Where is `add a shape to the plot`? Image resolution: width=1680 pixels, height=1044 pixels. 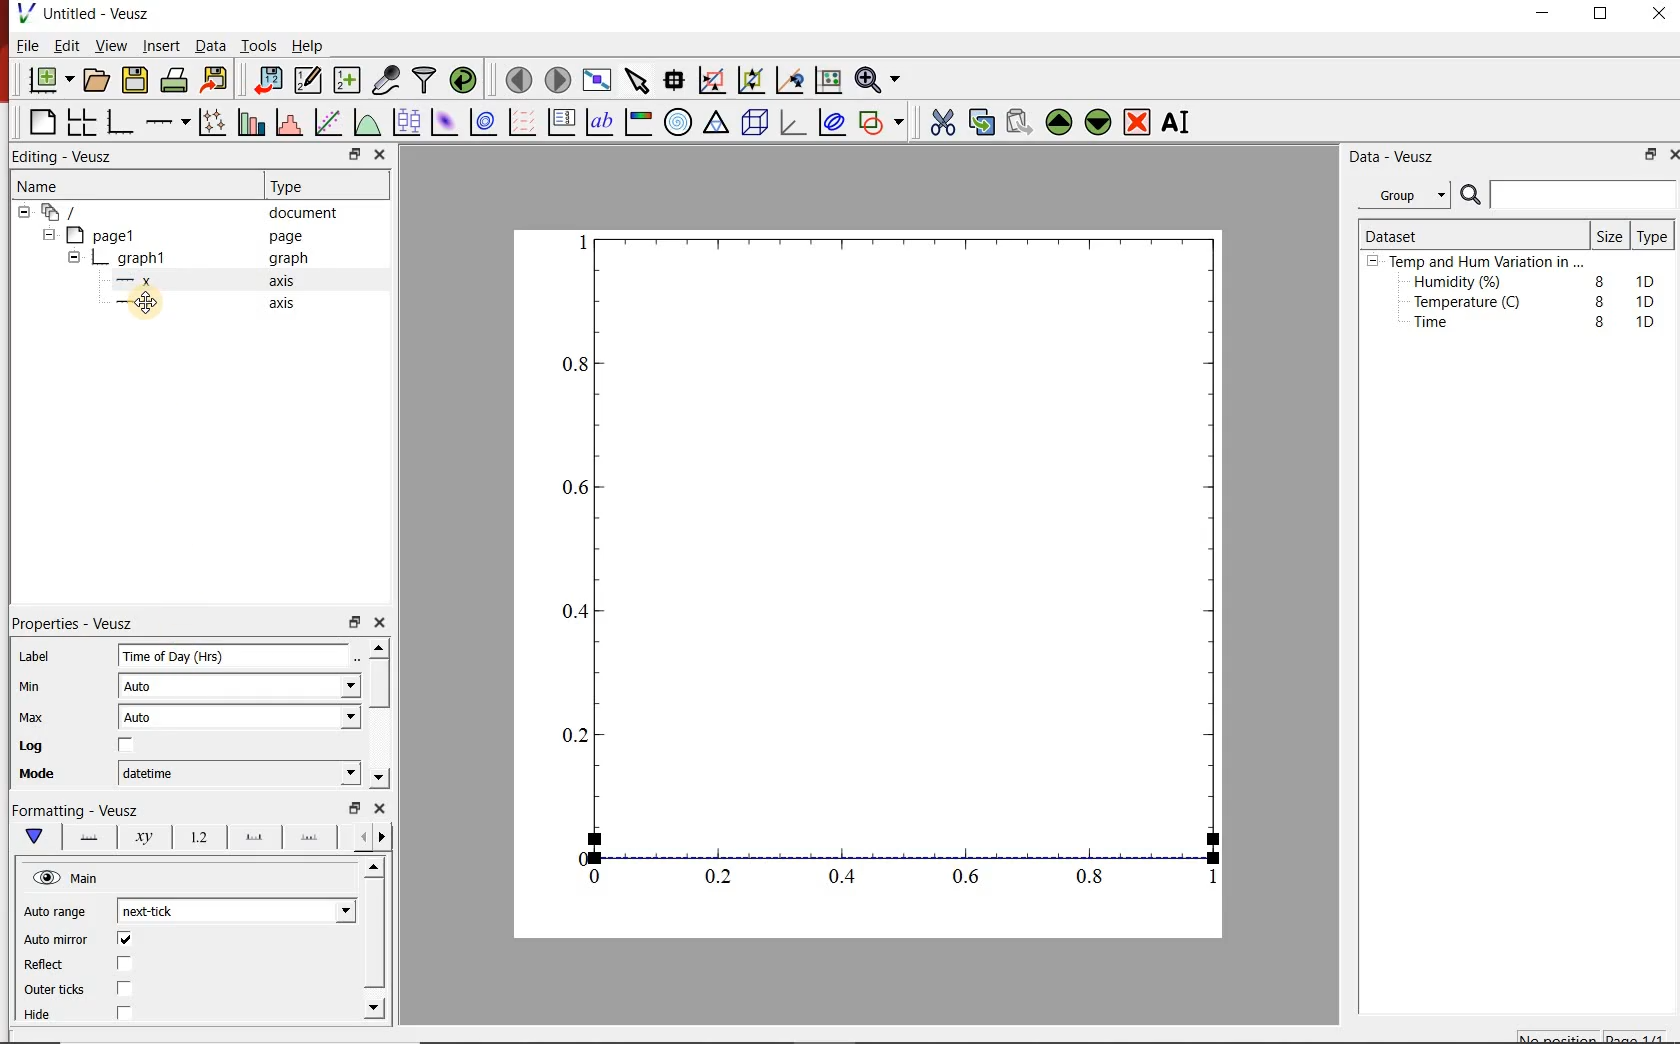 add a shape to the plot is located at coordinates (886, 125).